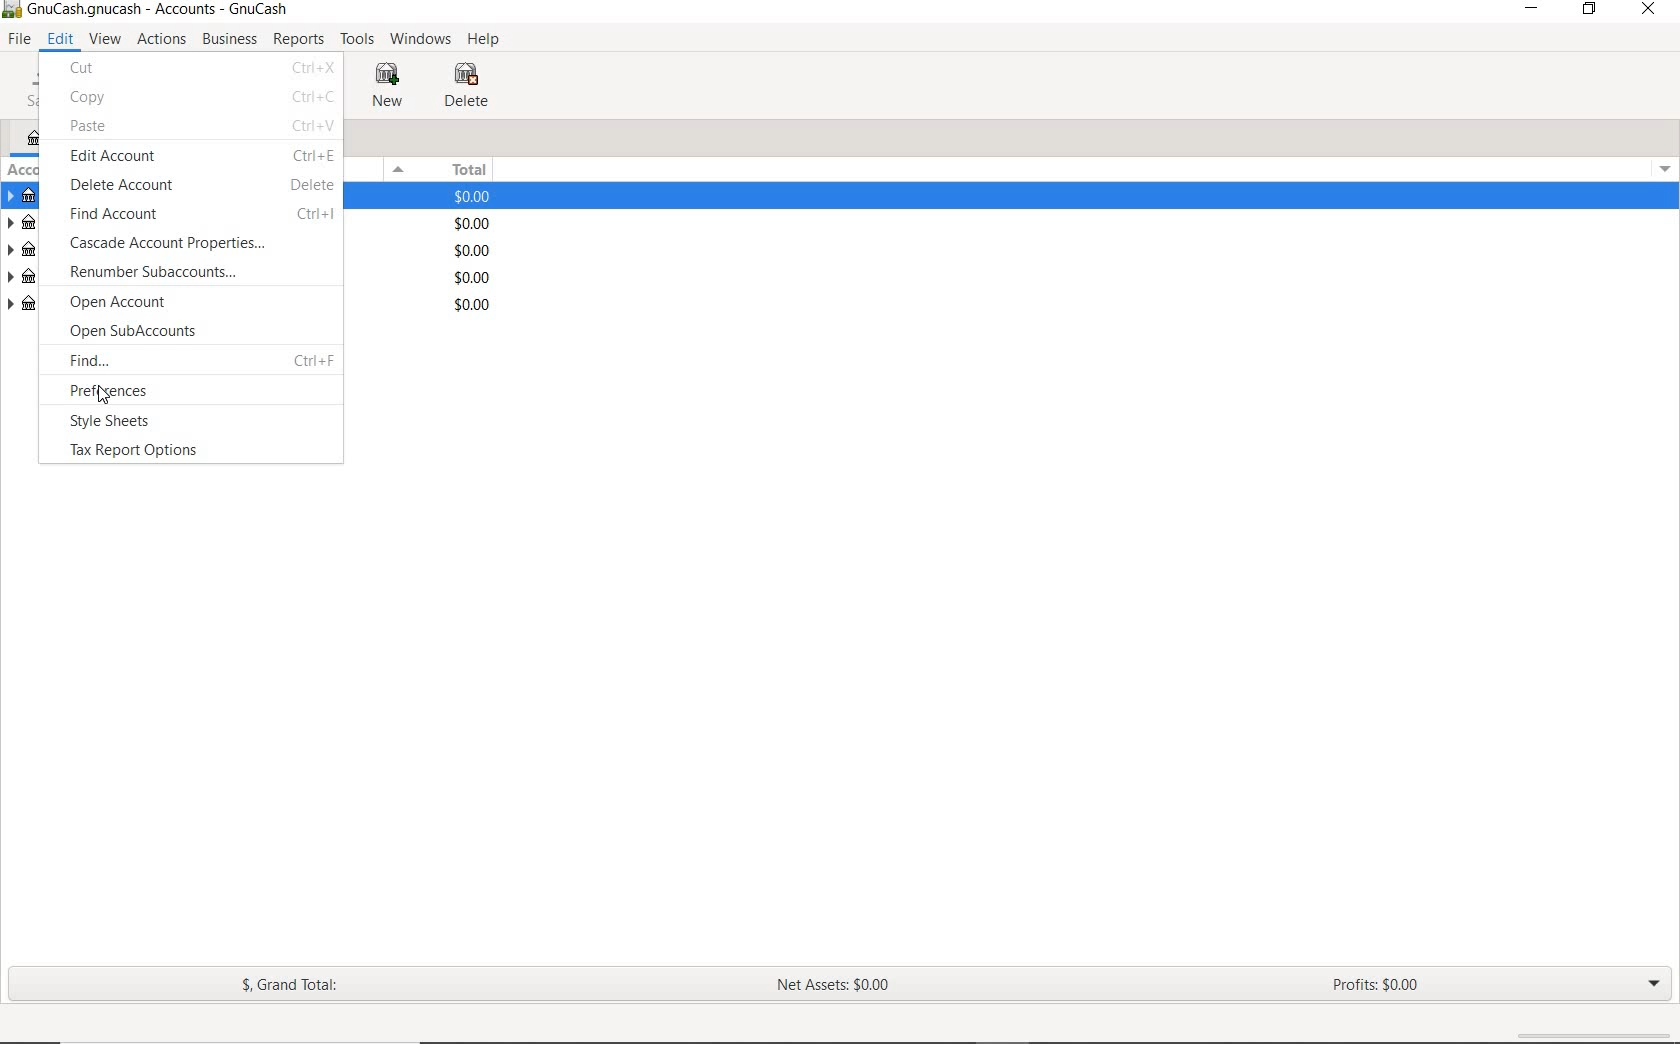 The height and width of the screenshot is (1044, 1680). Describe the element at coordinates (391, 85) in the screenshot. I see `NEW` at that location.